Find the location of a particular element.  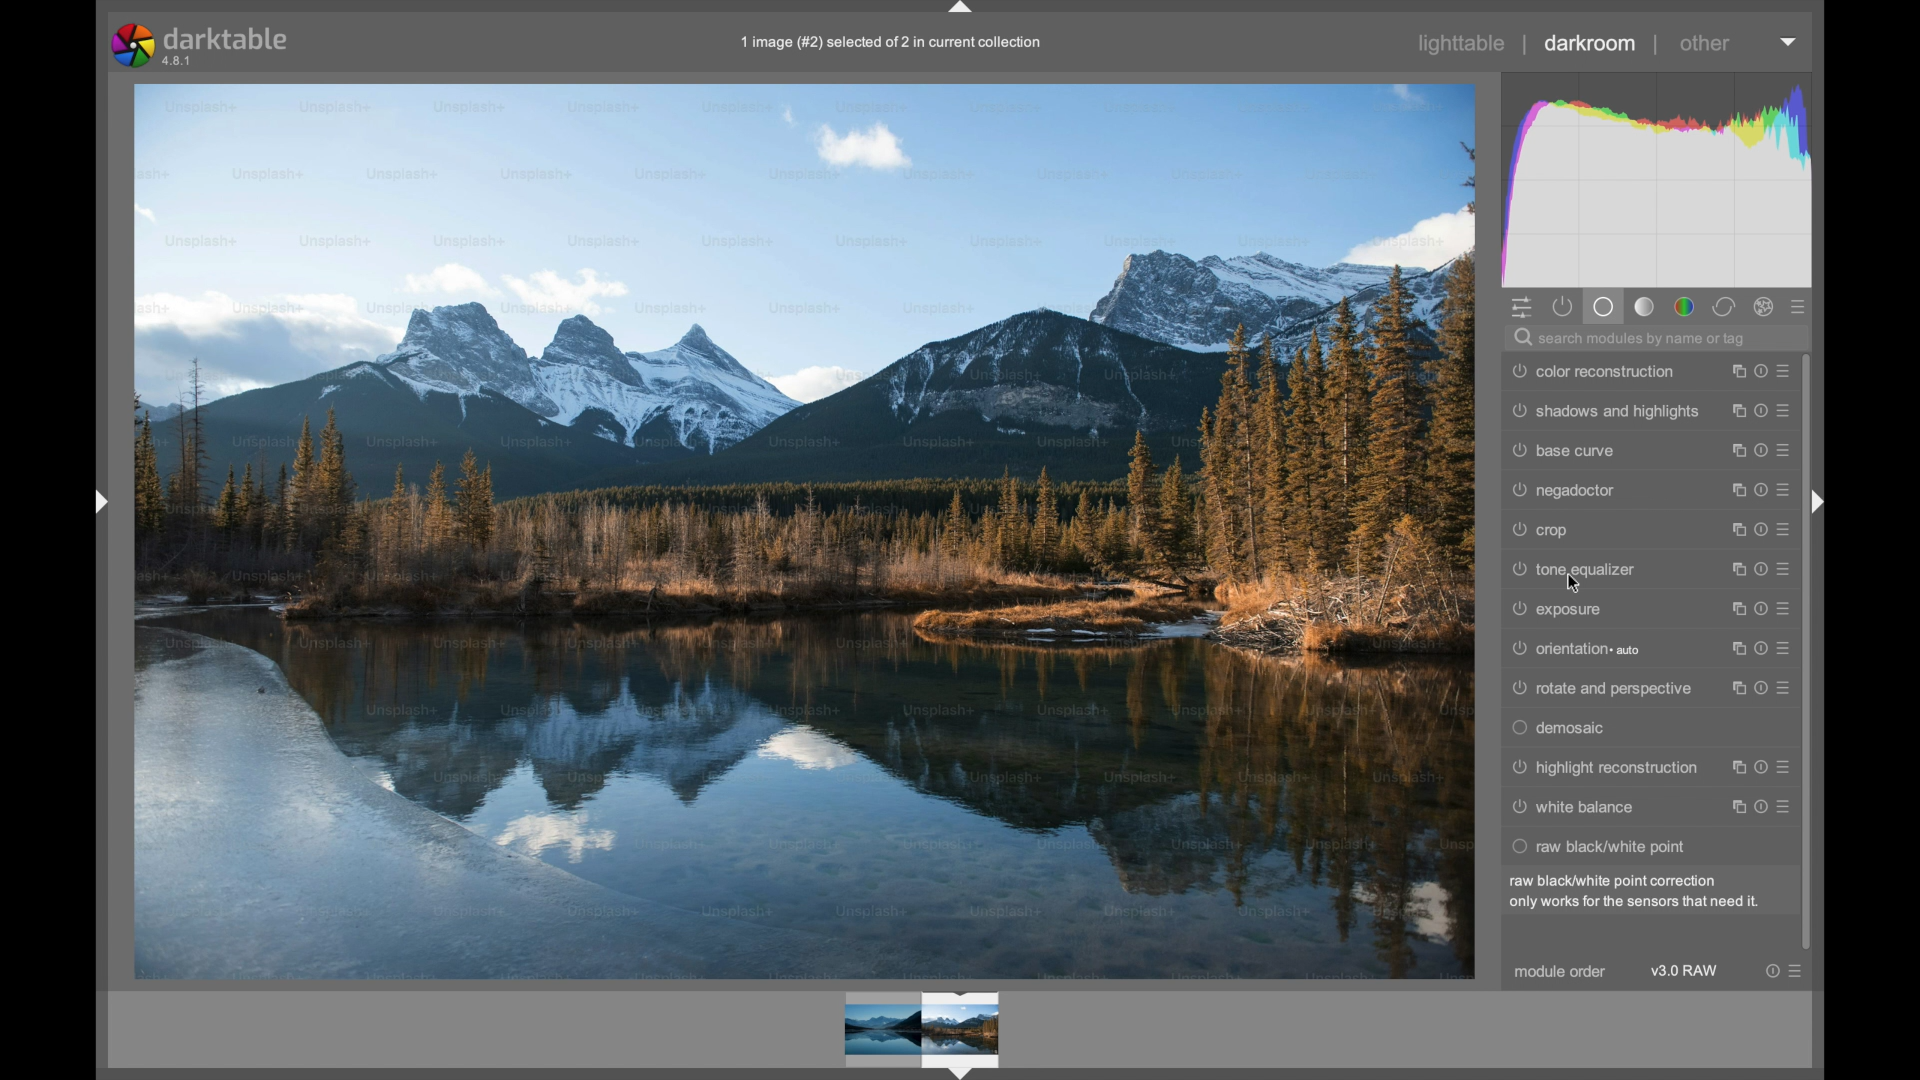

instance is located at coordinates (1733, 371).